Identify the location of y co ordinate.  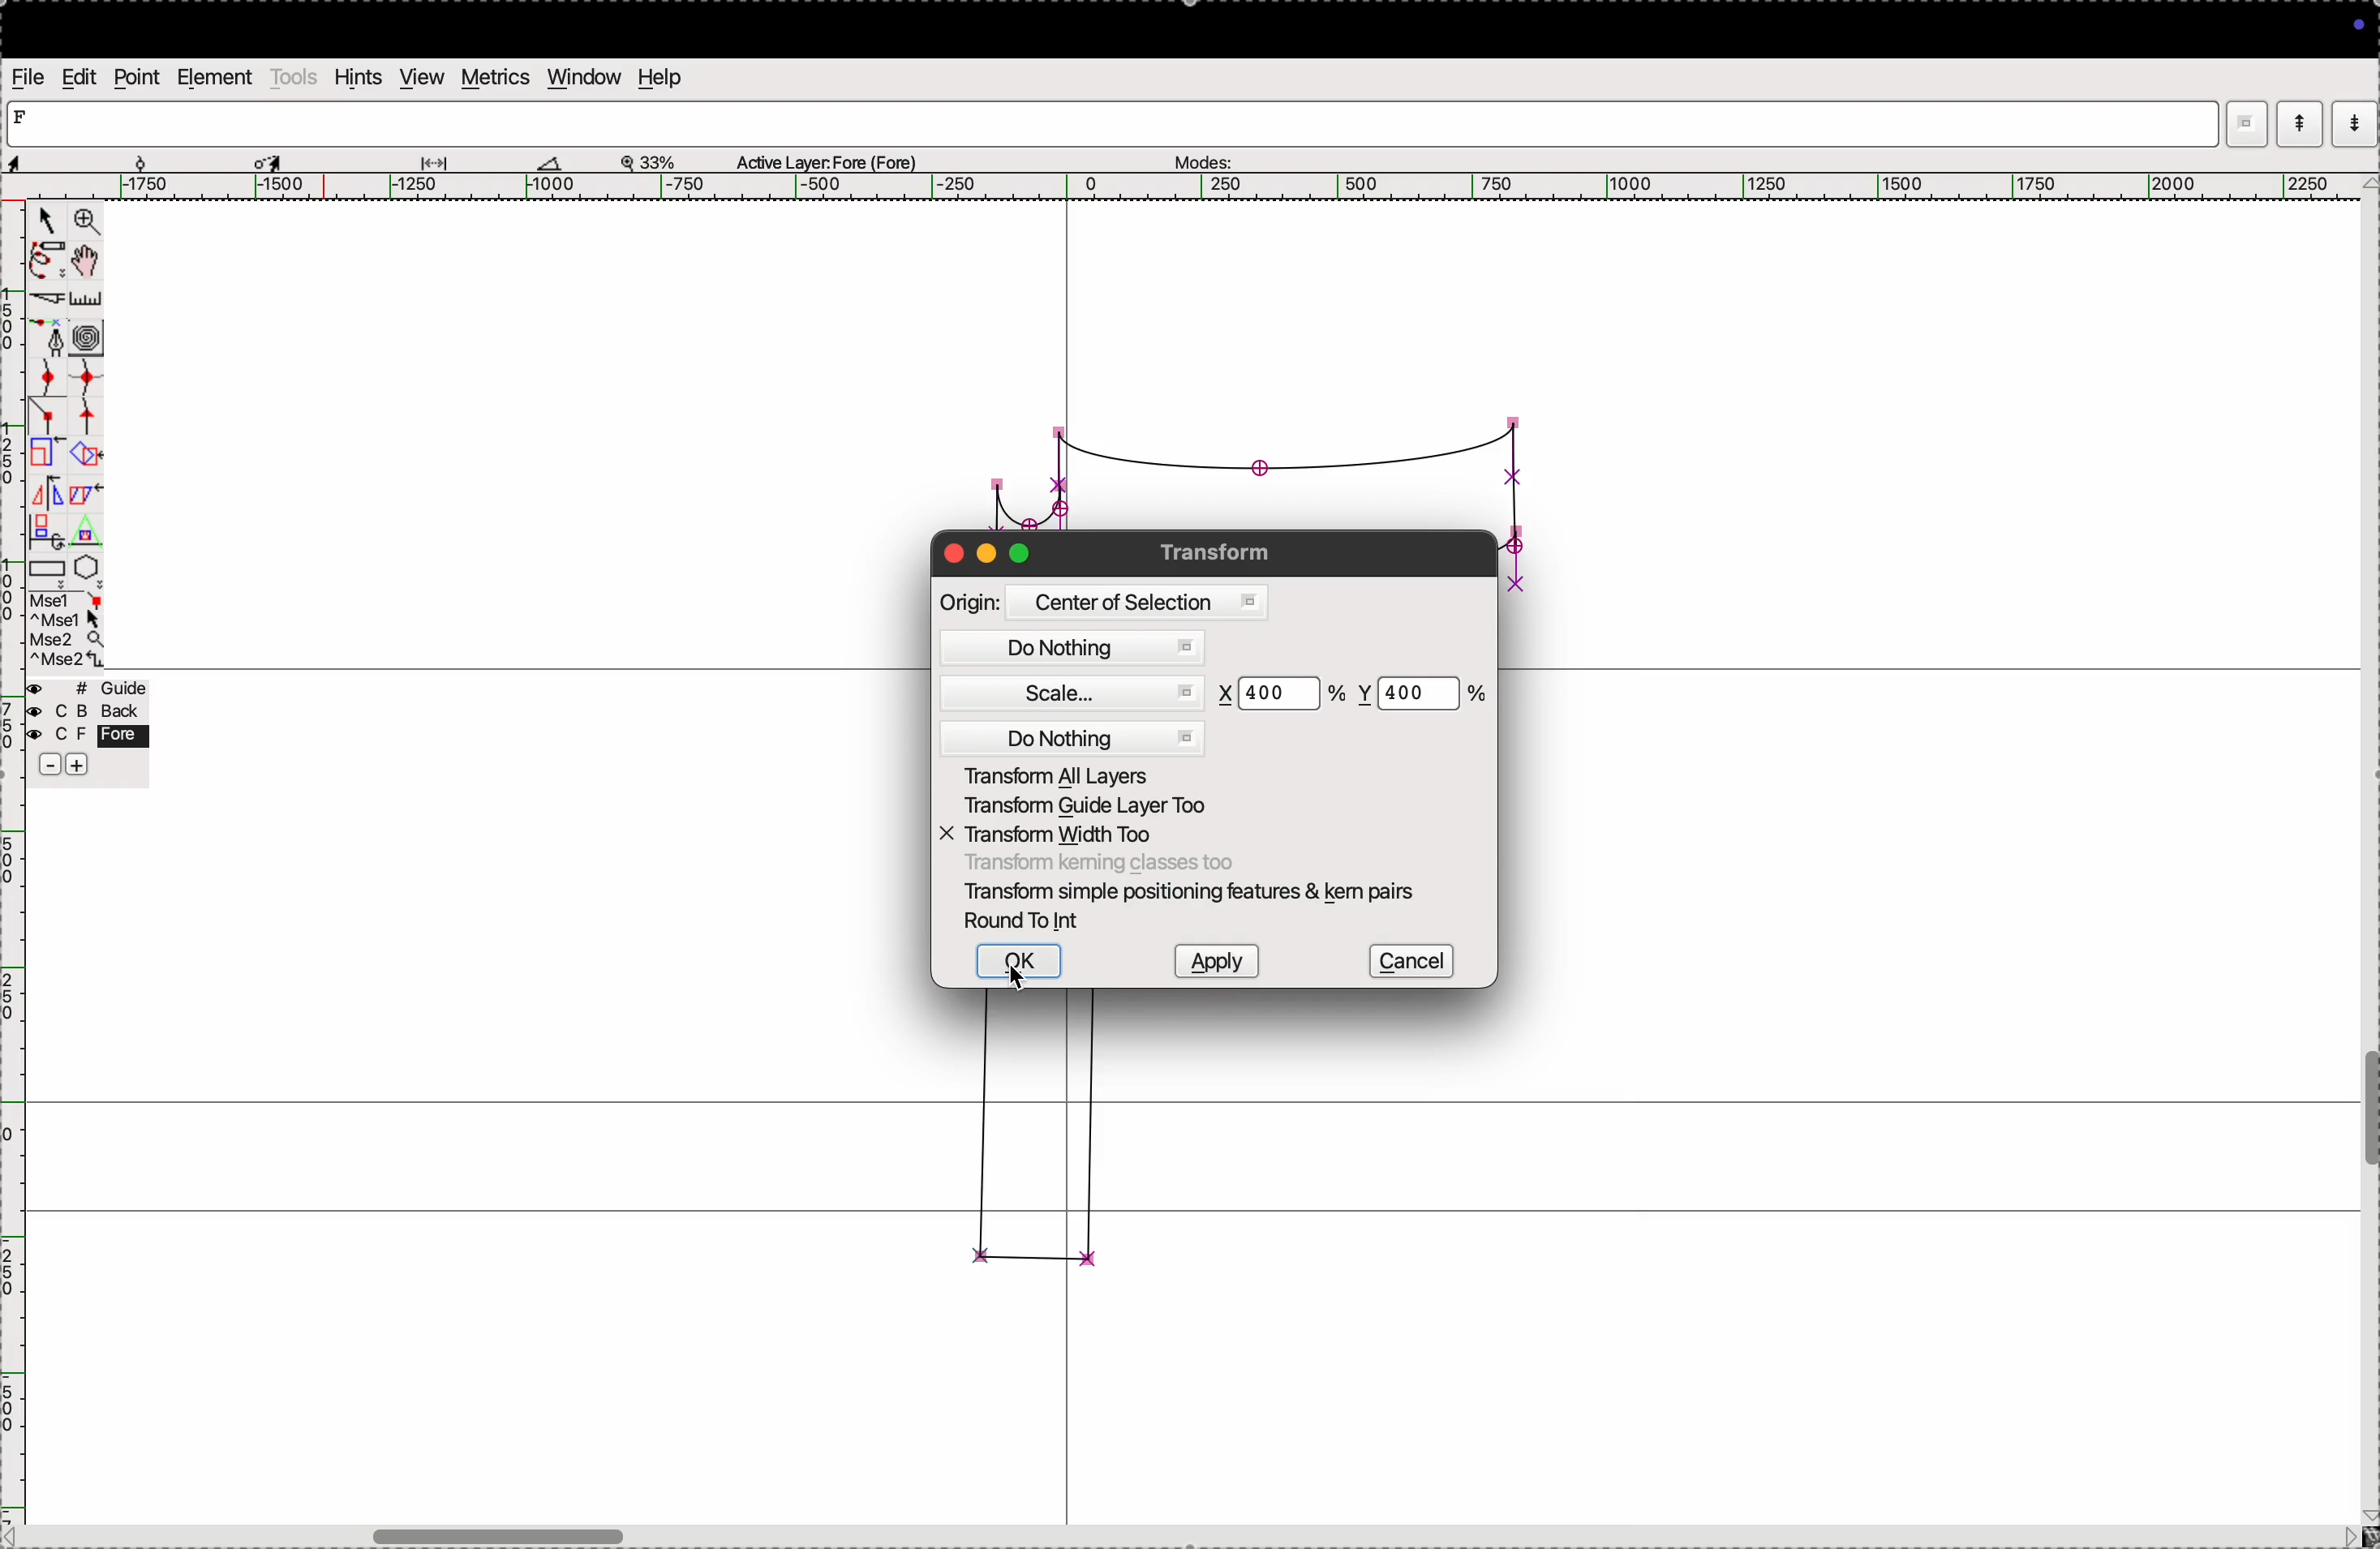
(1368, 693).